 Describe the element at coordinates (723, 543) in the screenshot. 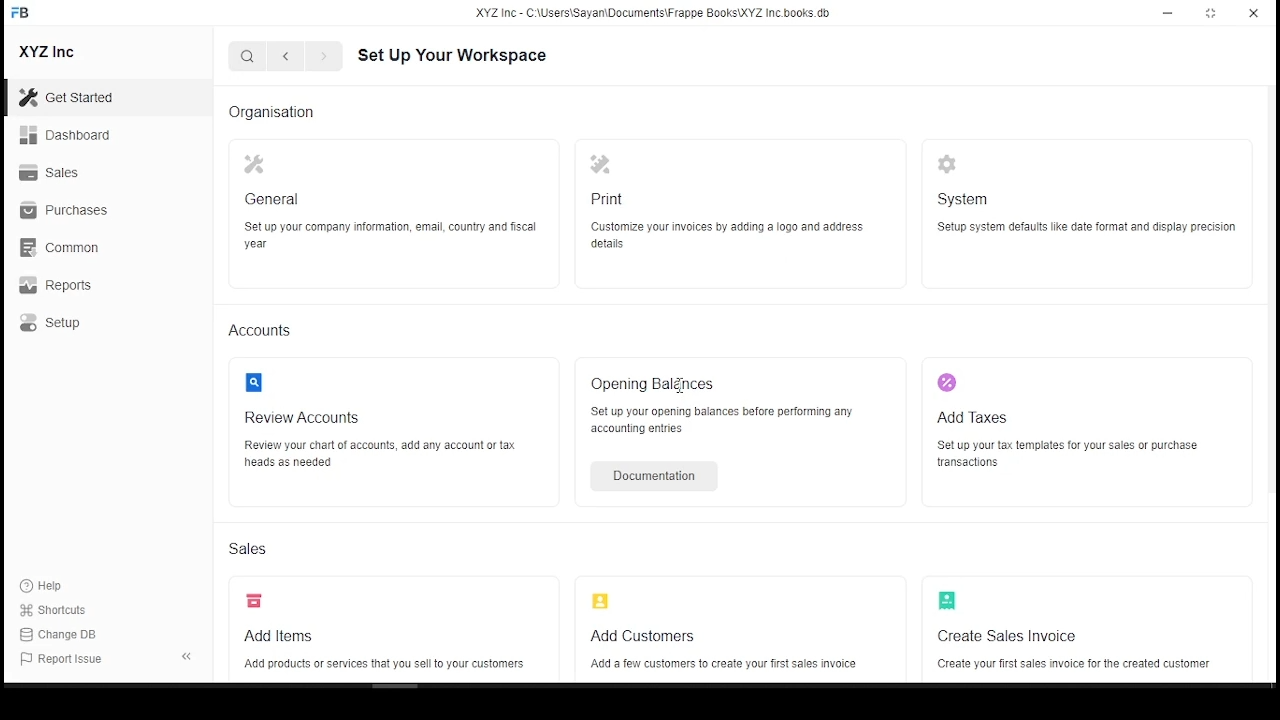

I see `add a few customers to create your first sales invoice` at that location.